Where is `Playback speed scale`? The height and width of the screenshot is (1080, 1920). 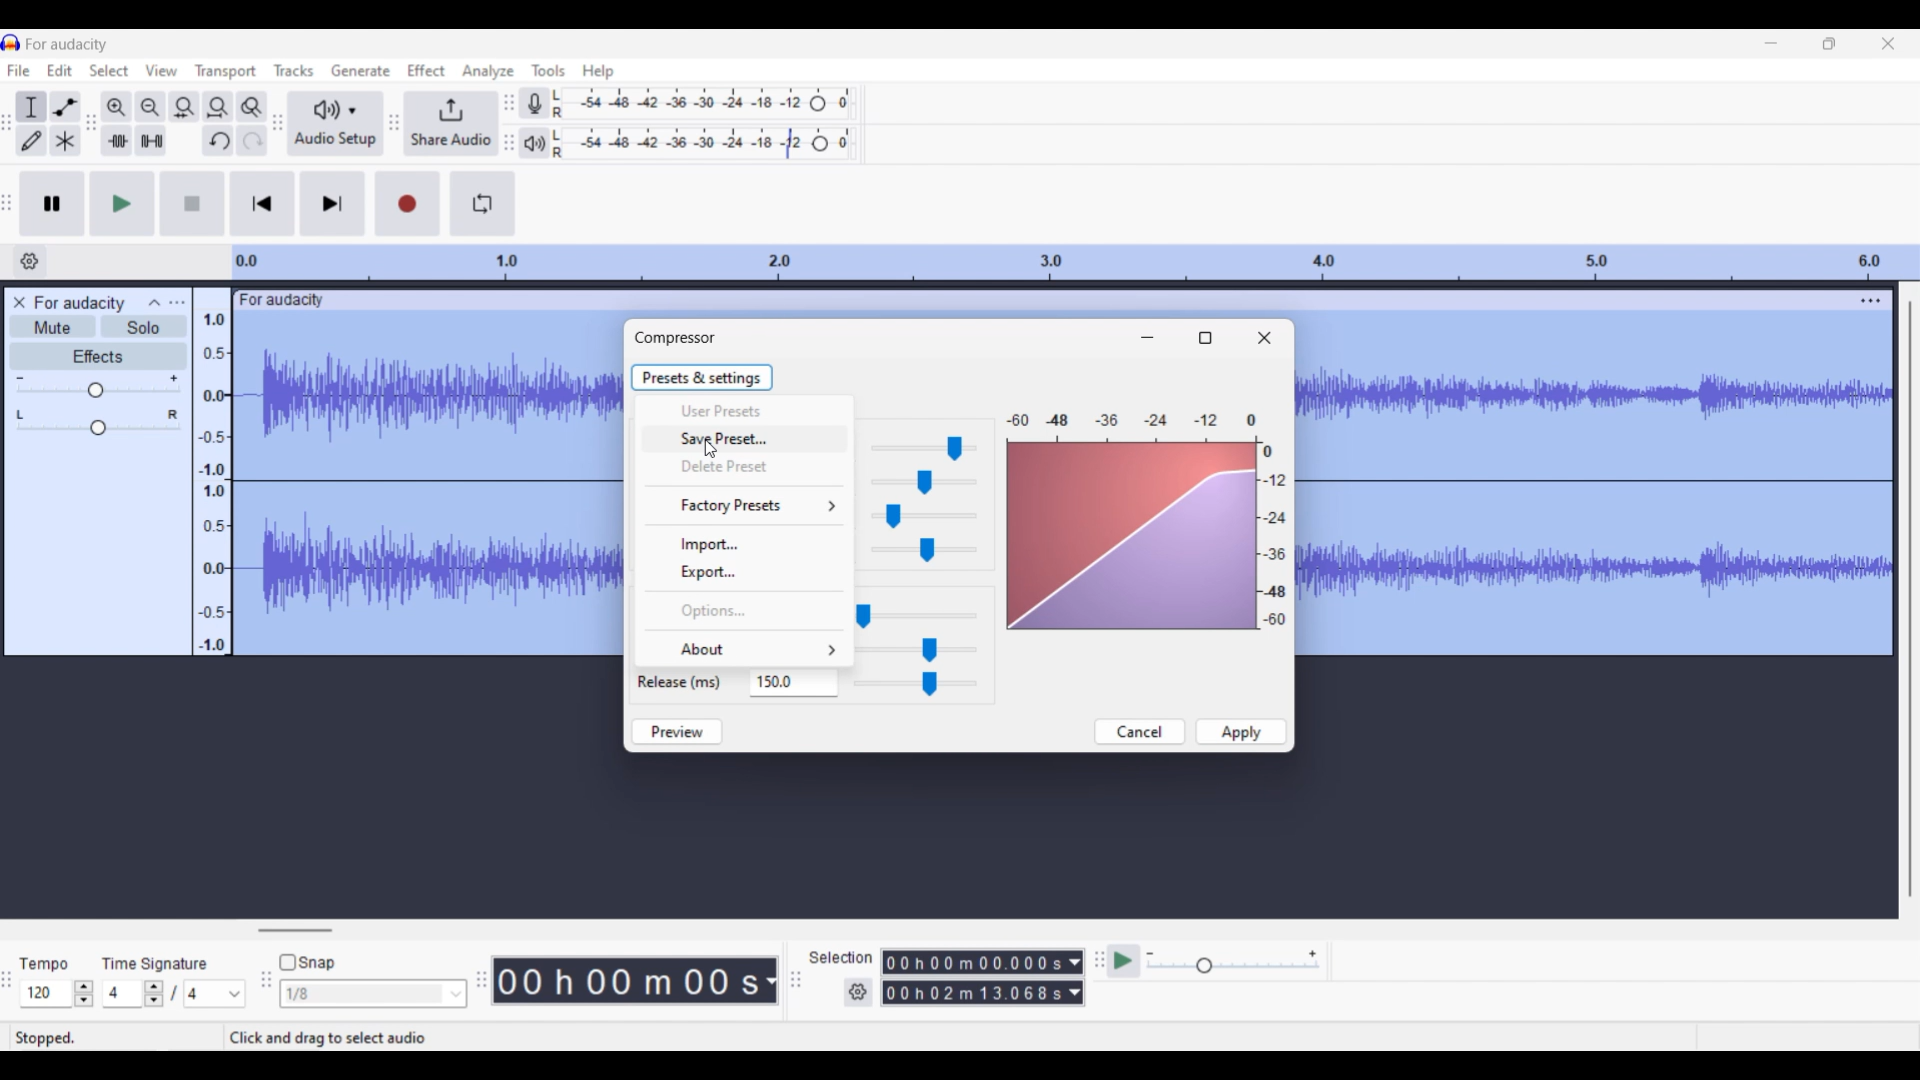
Playback speed scale is located at coordinates (1232, 963).